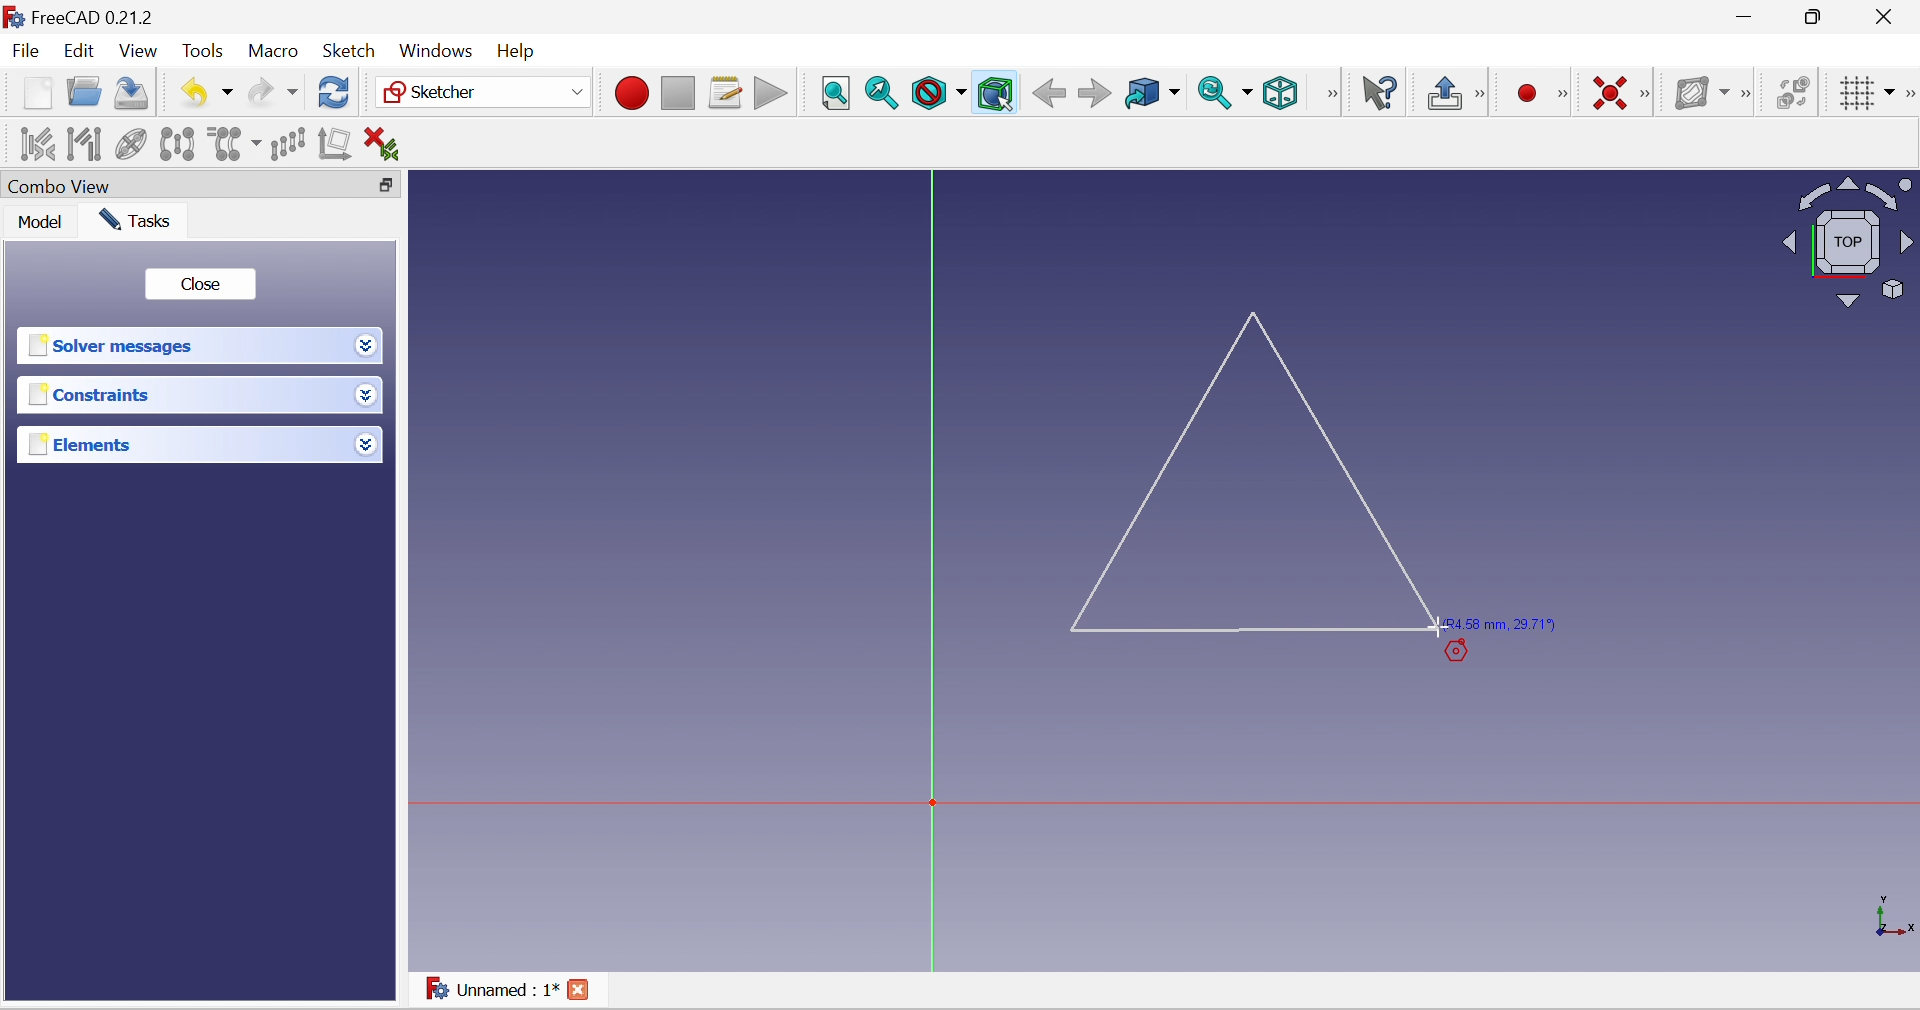 This screenshot has height=1010, width=1920. Describe the element at coordinates (177, 143) in the screenshot. I see `Symmetry` at that location.